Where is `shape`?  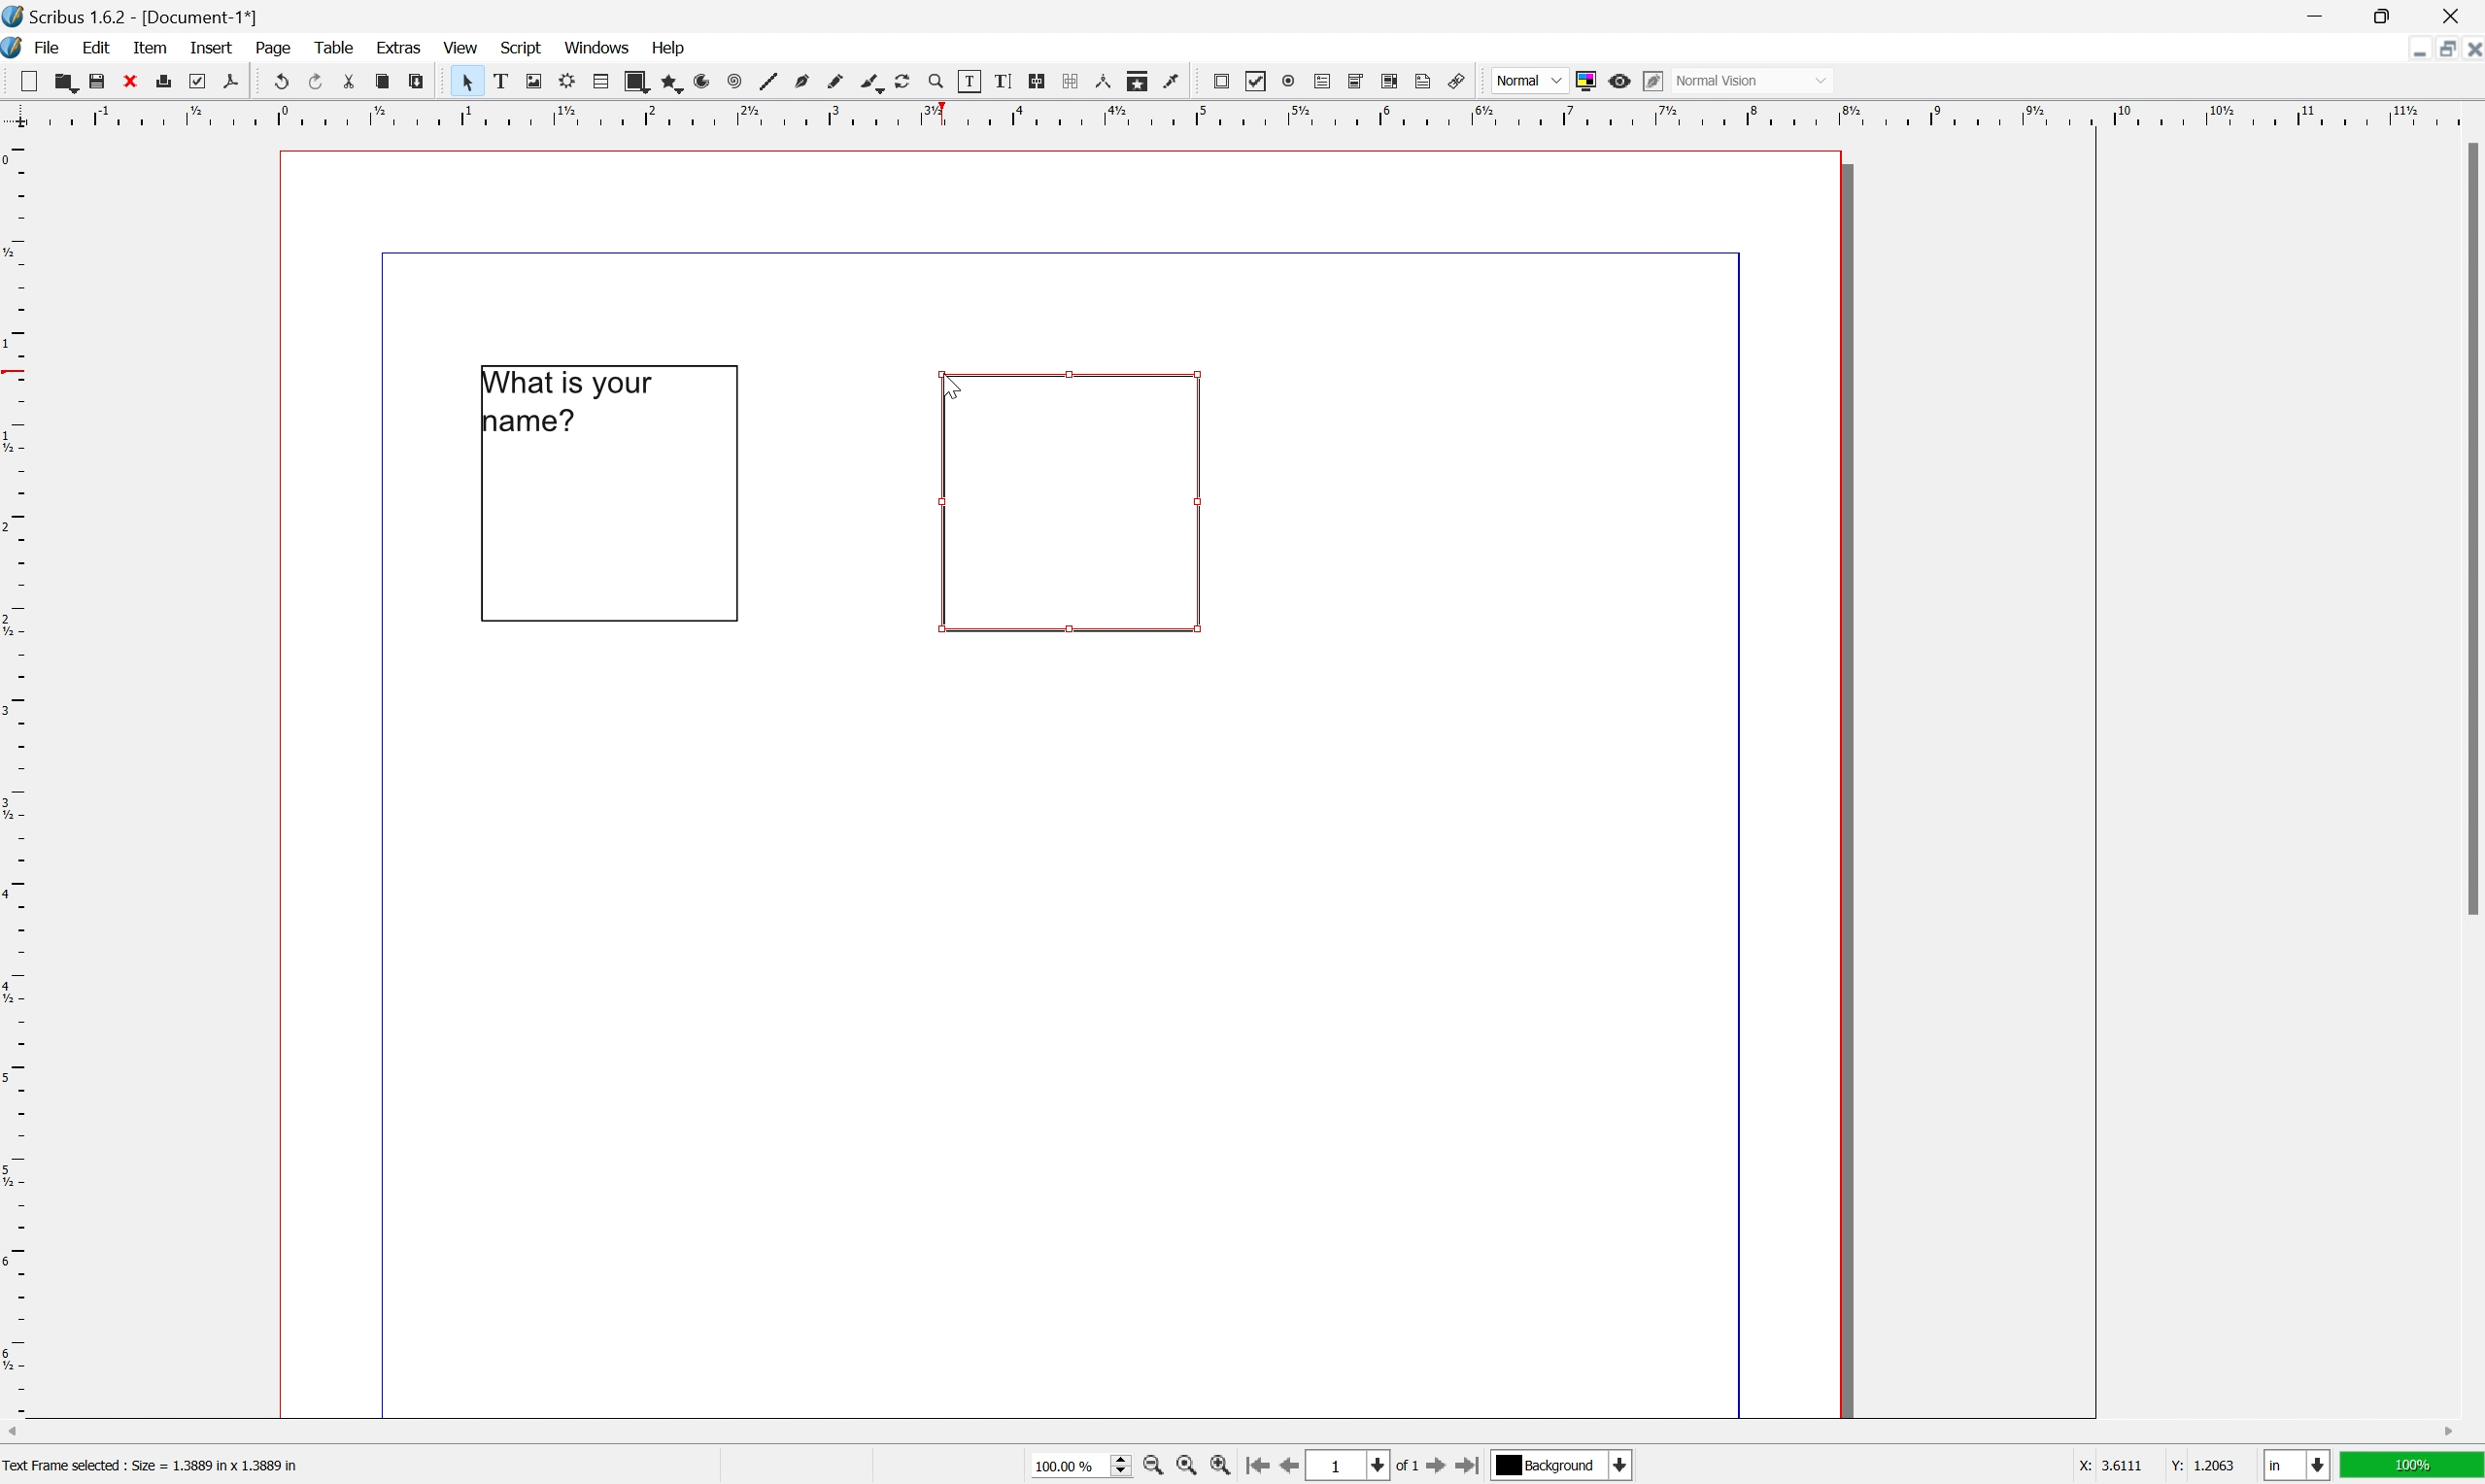 shape is located at coordinates (636, 82).